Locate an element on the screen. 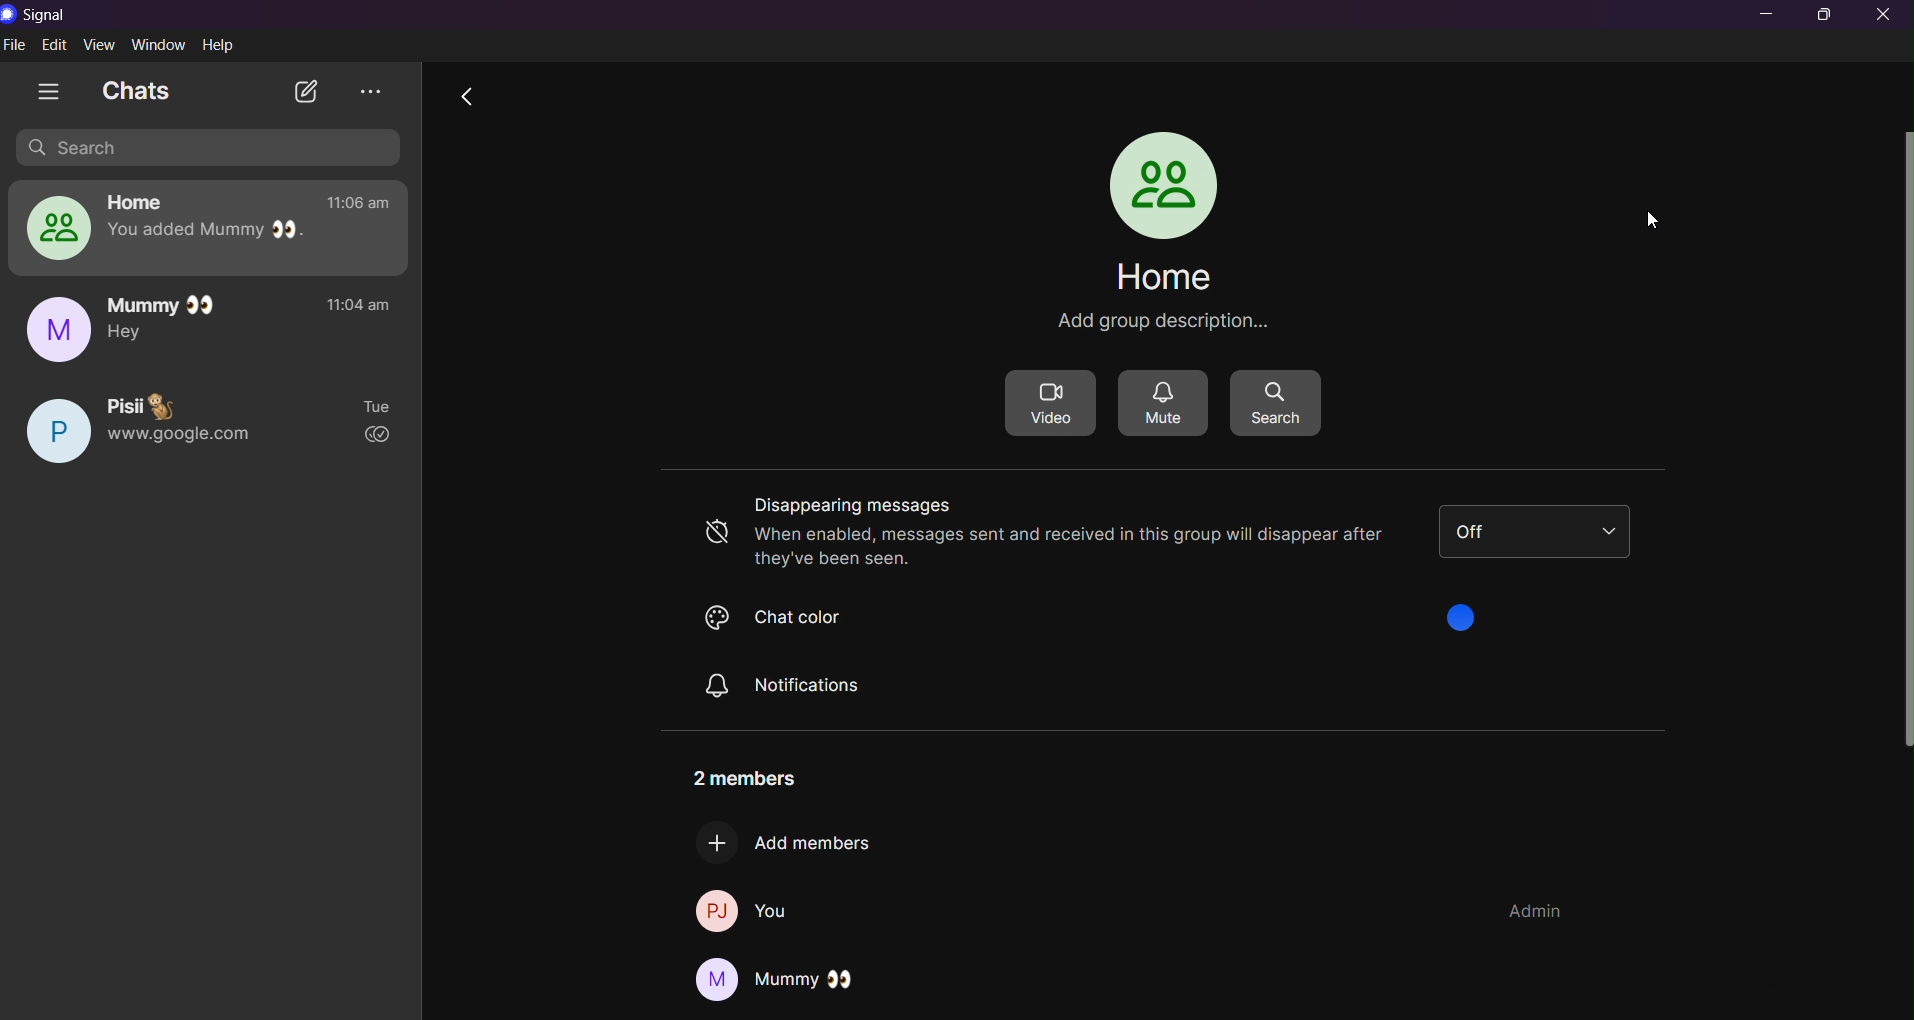 This screenshot has height=1020, width=1914. file is located at coordinates (17, 45).